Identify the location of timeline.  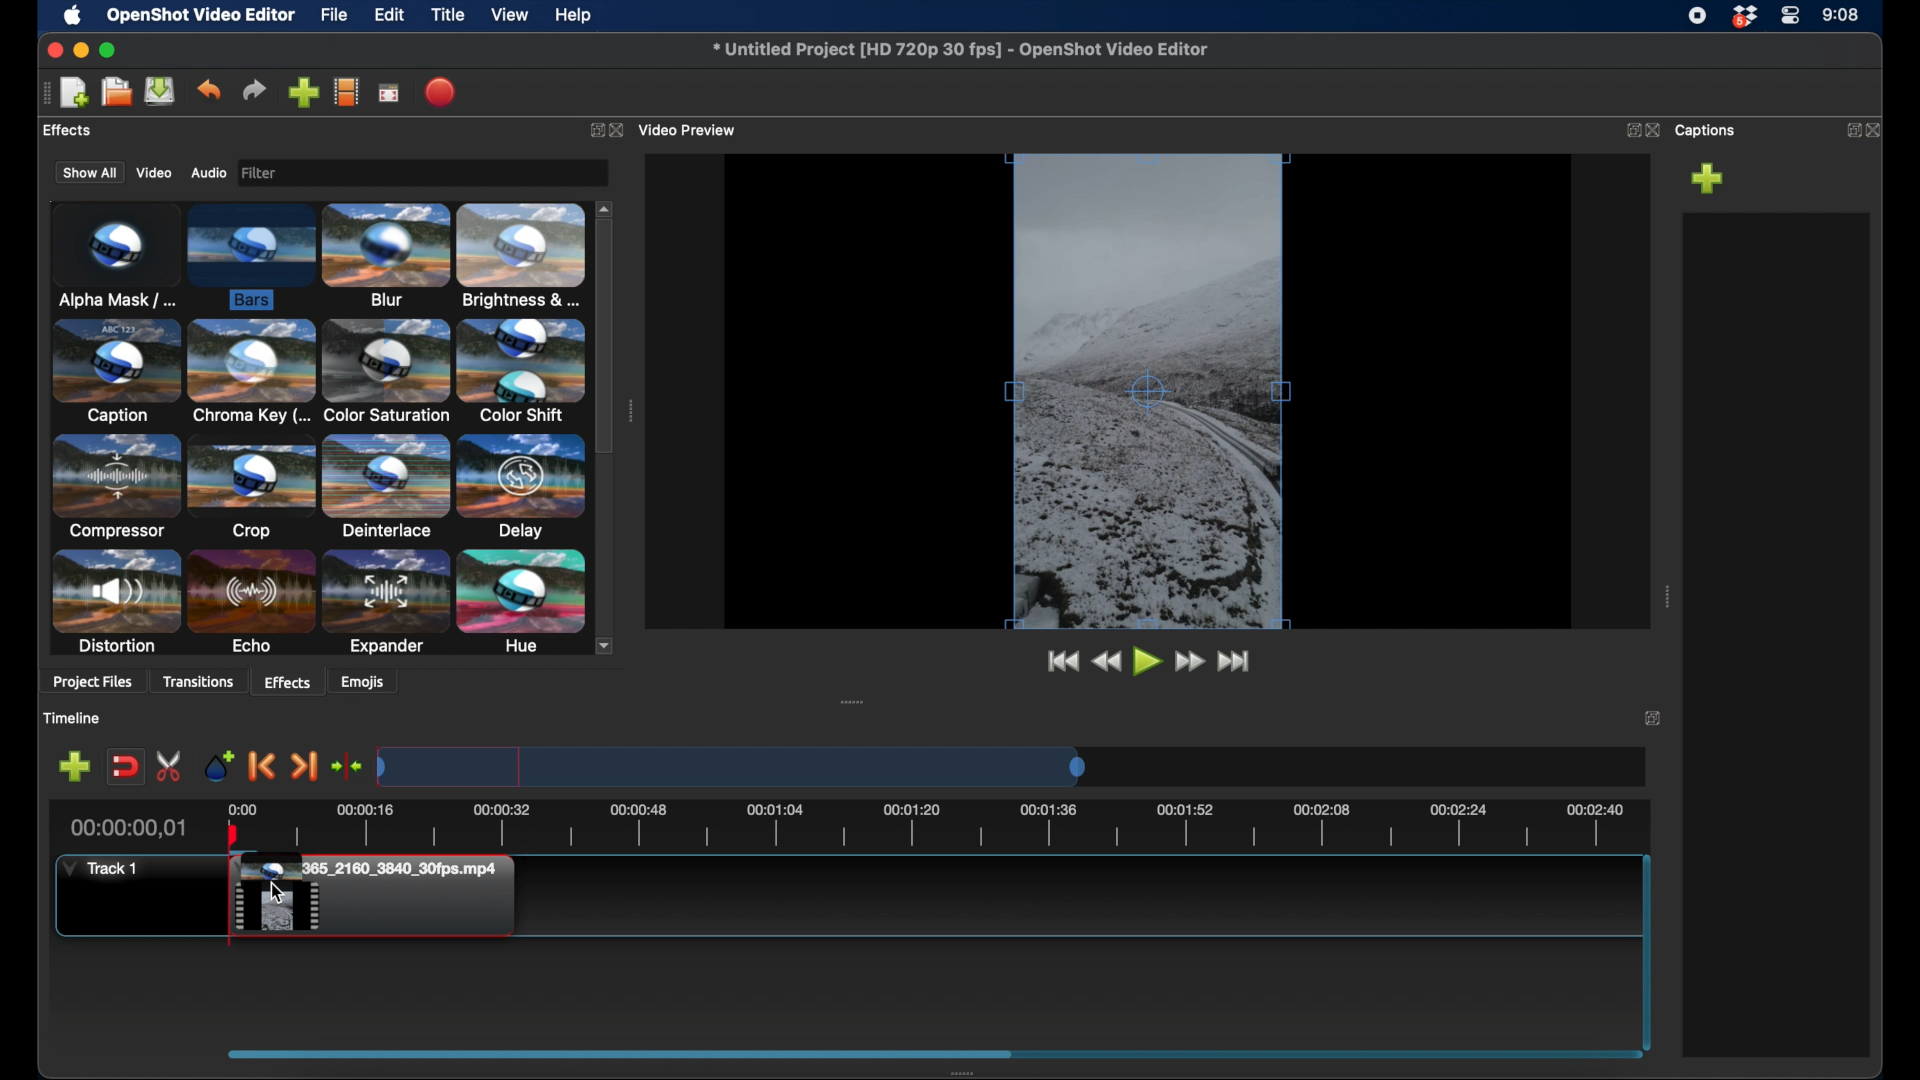
(75, 718).